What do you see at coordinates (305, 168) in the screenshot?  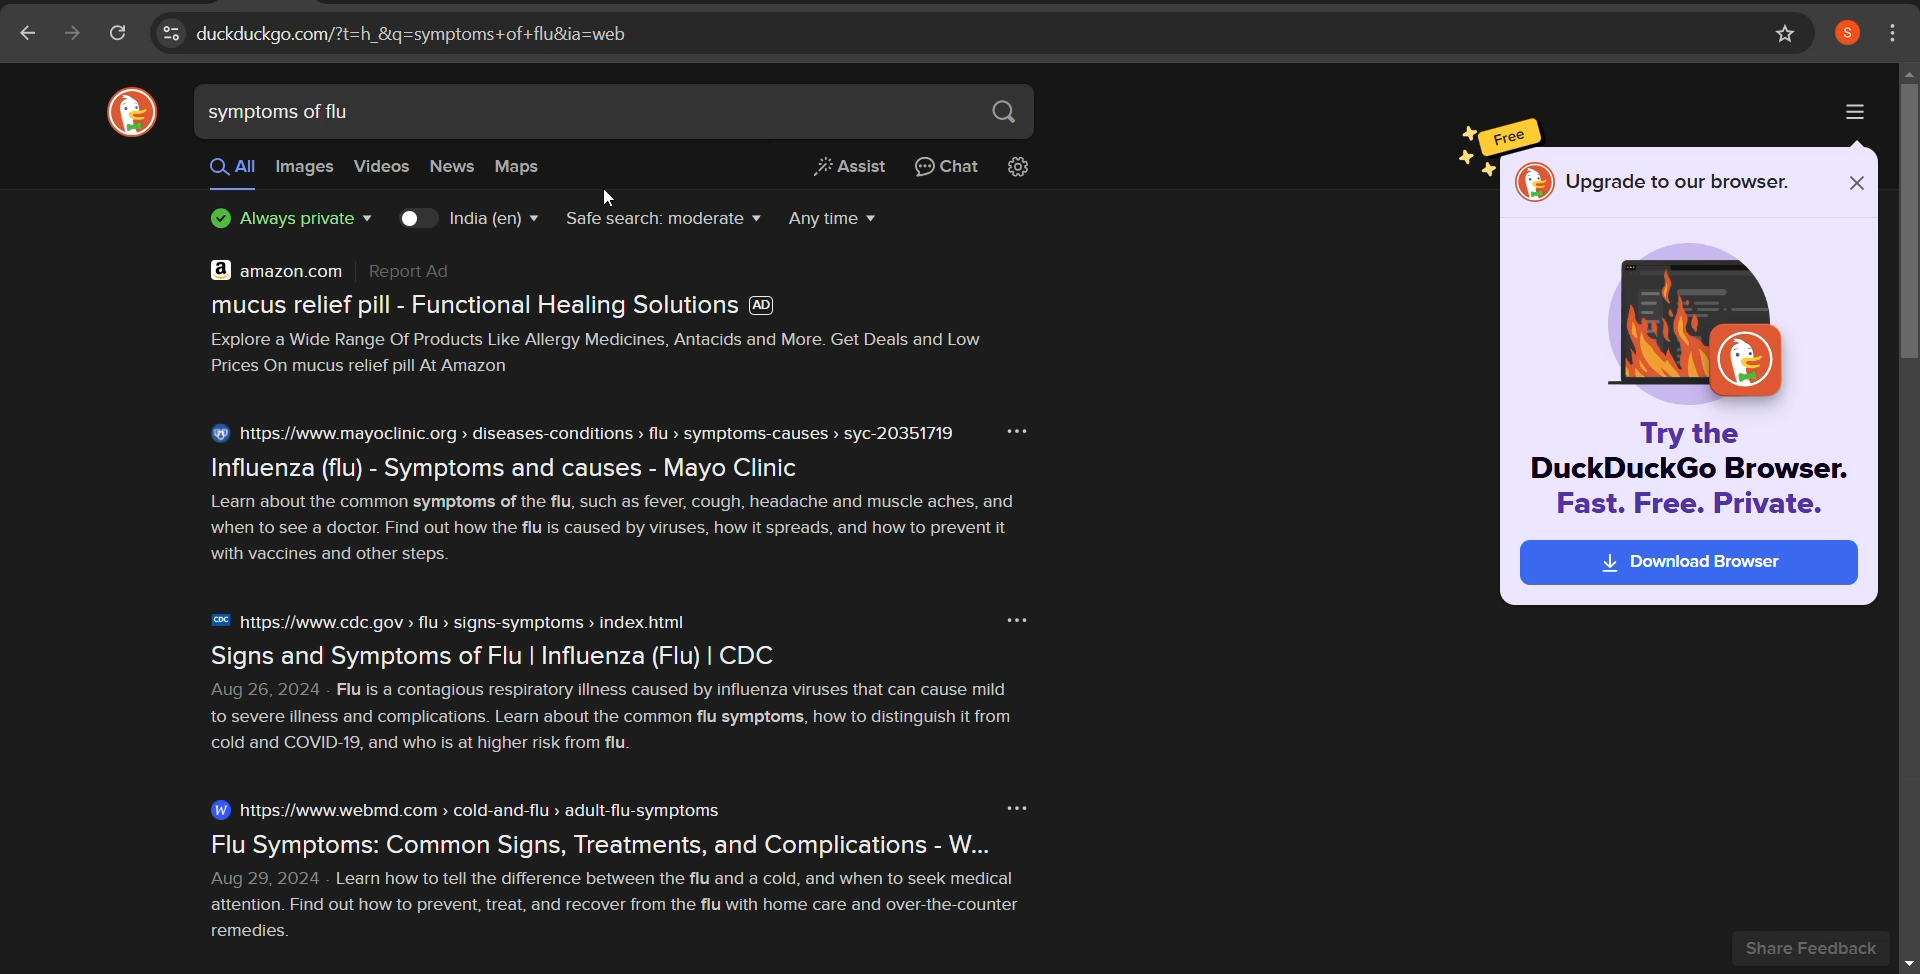 I see `images` at bounding box center [305, 168].